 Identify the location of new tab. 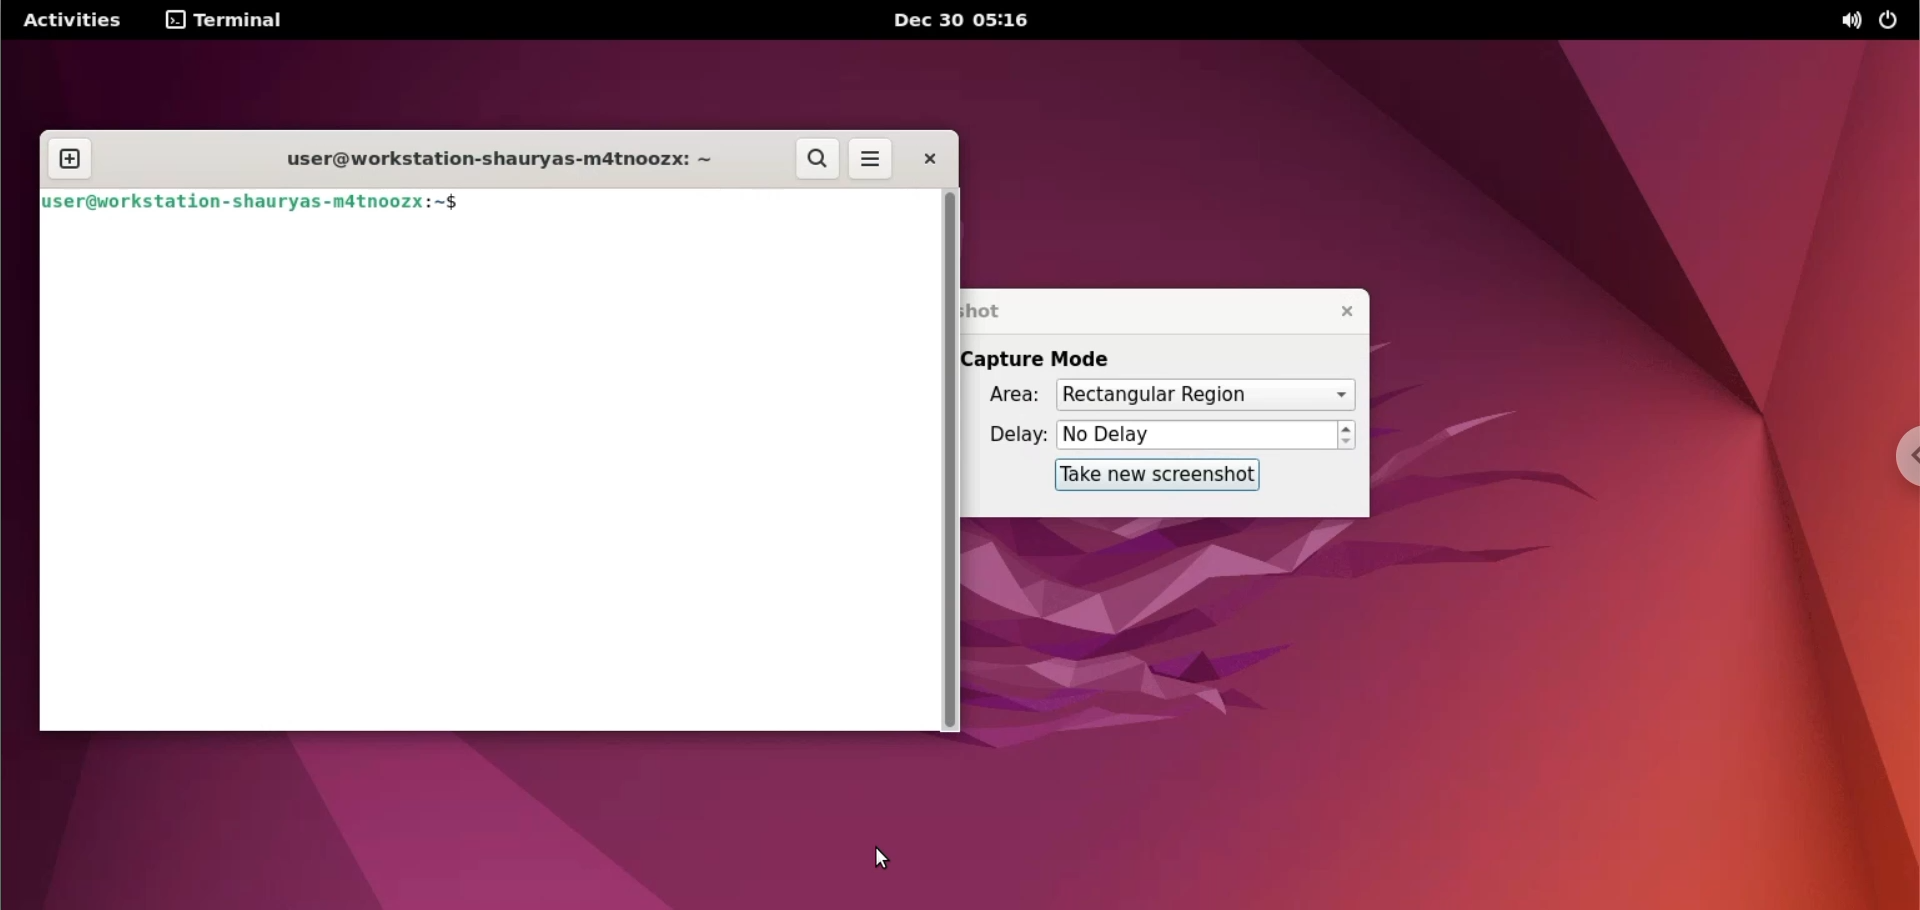
(67, 158).